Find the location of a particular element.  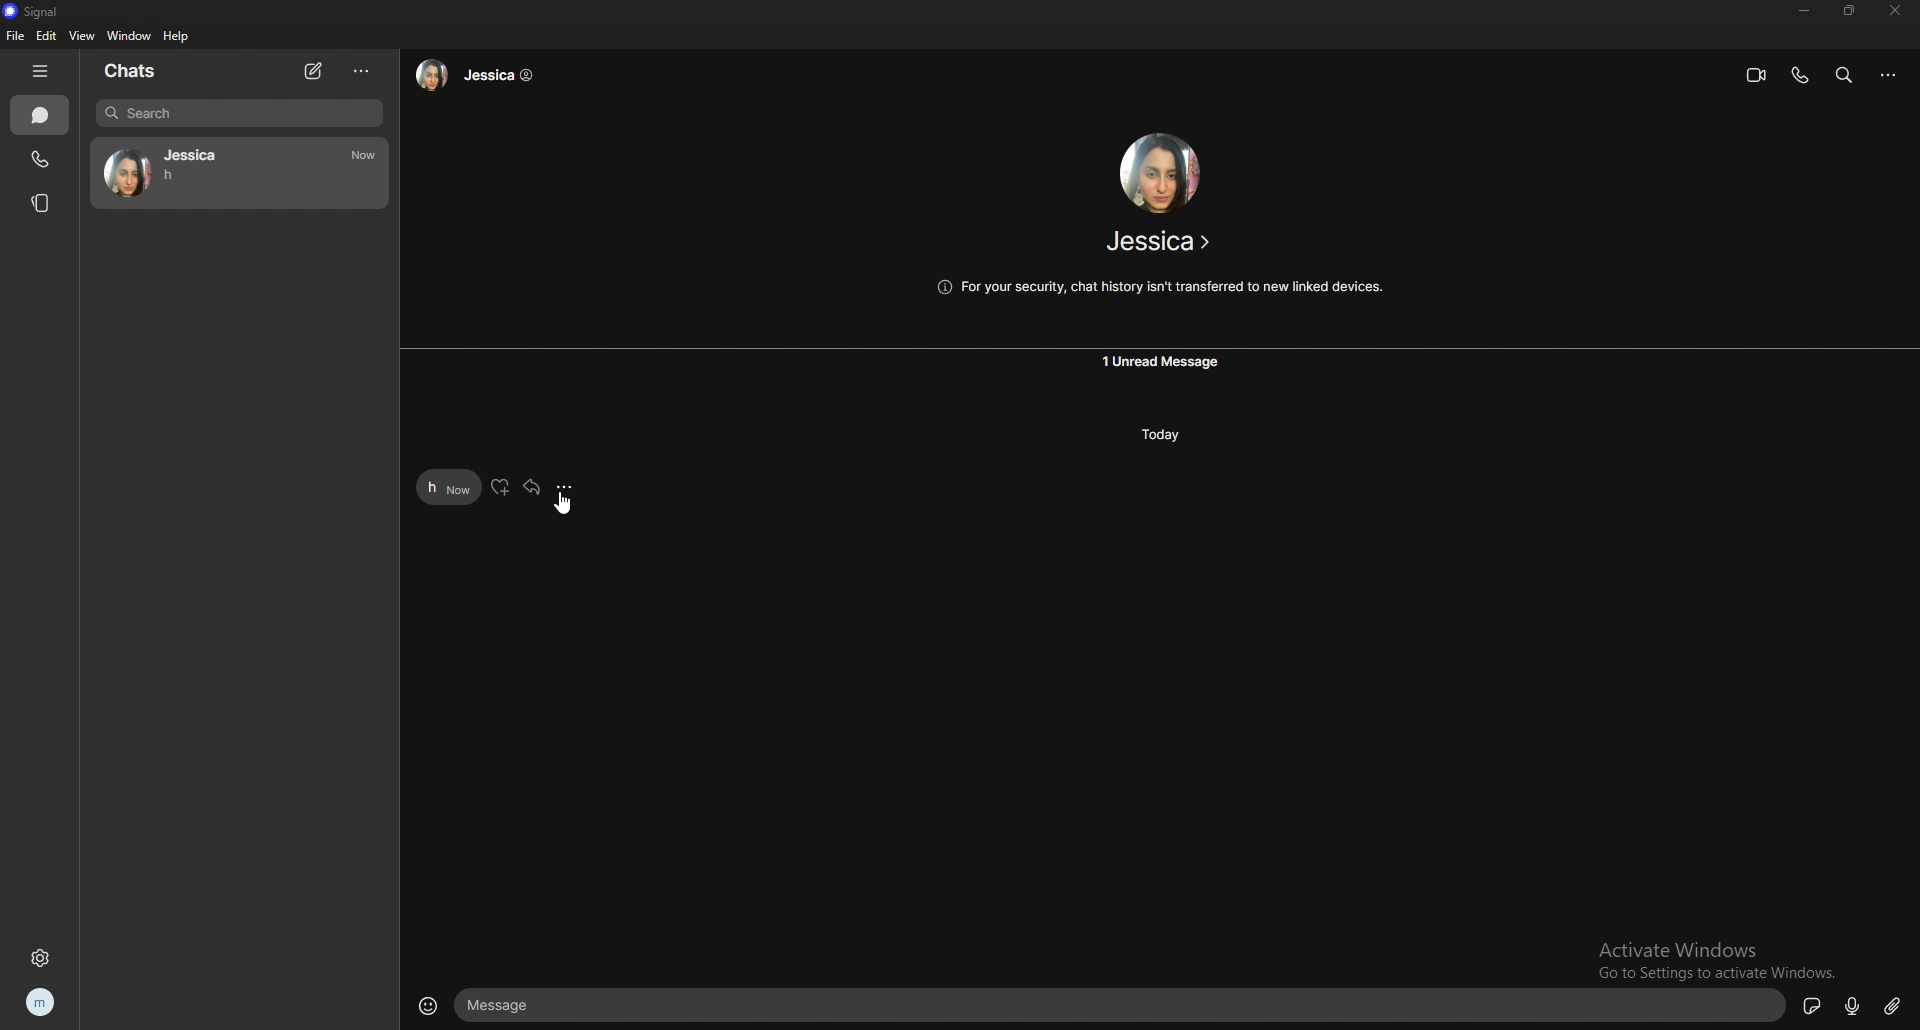

jessica is located at coordinates (235, 173).